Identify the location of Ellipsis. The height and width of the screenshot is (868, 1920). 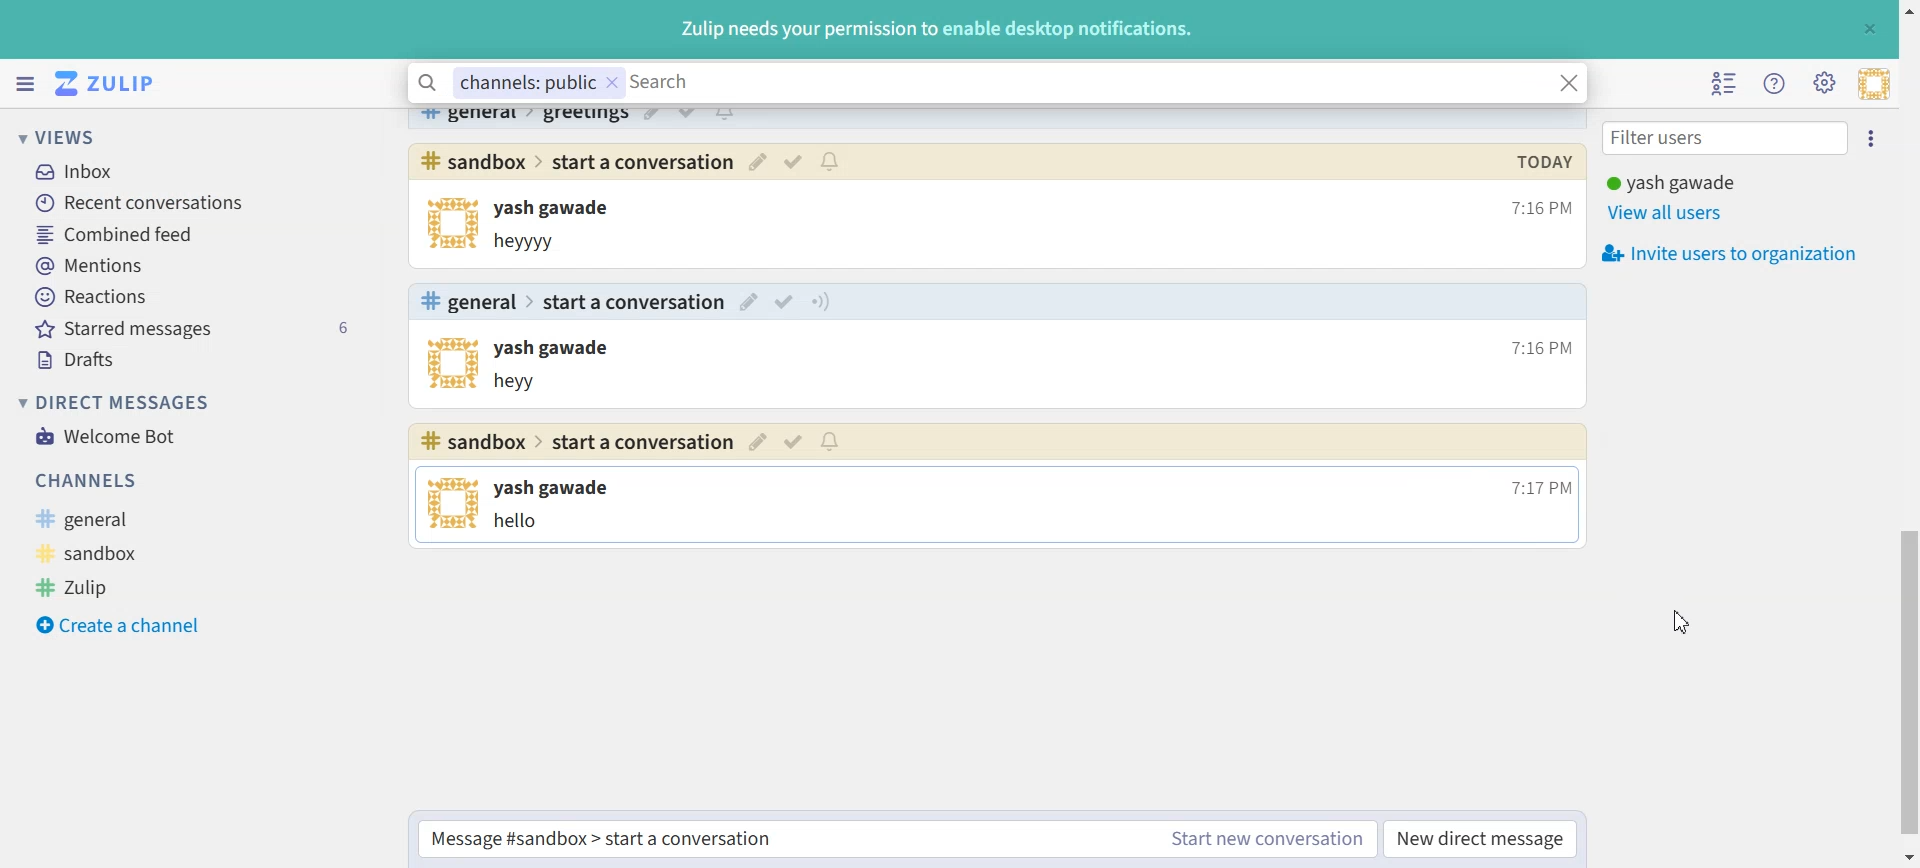
(1876, 139).